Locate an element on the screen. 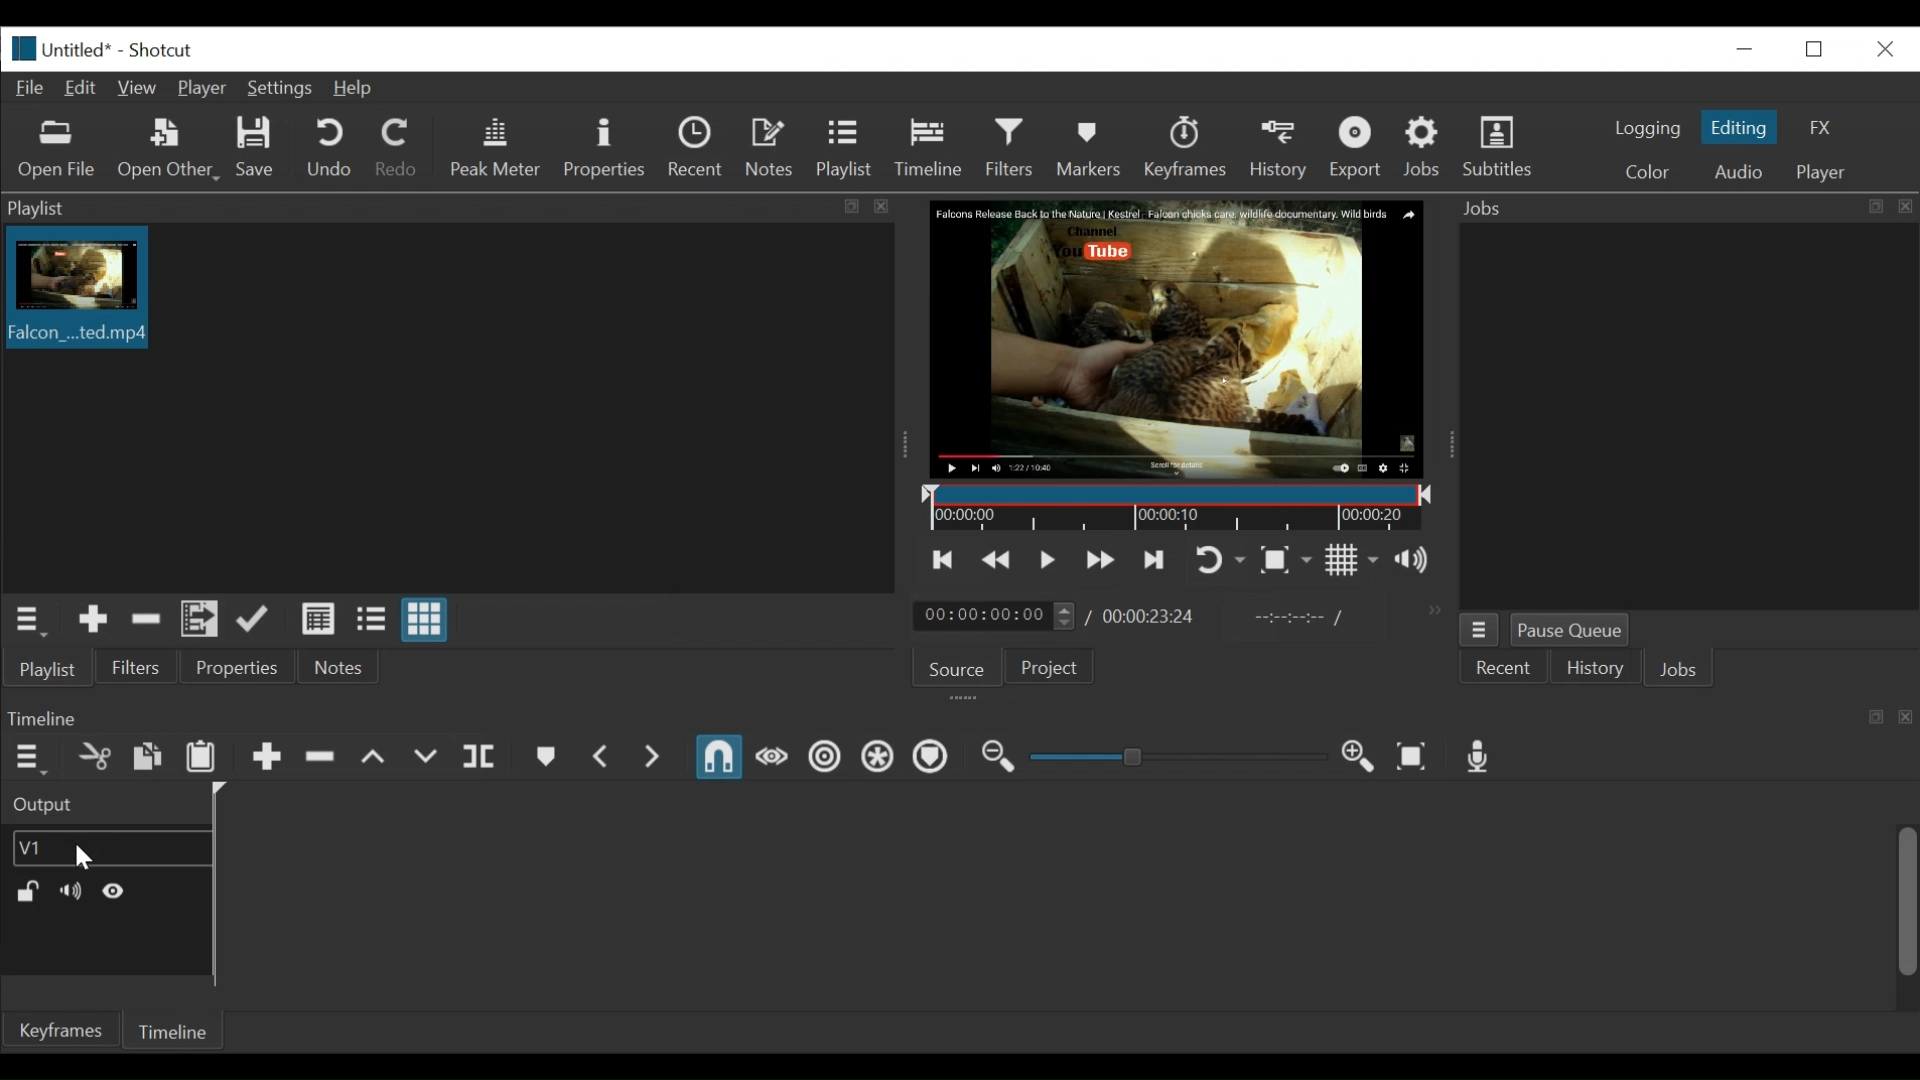  Update is located at coordinates (257, 620).